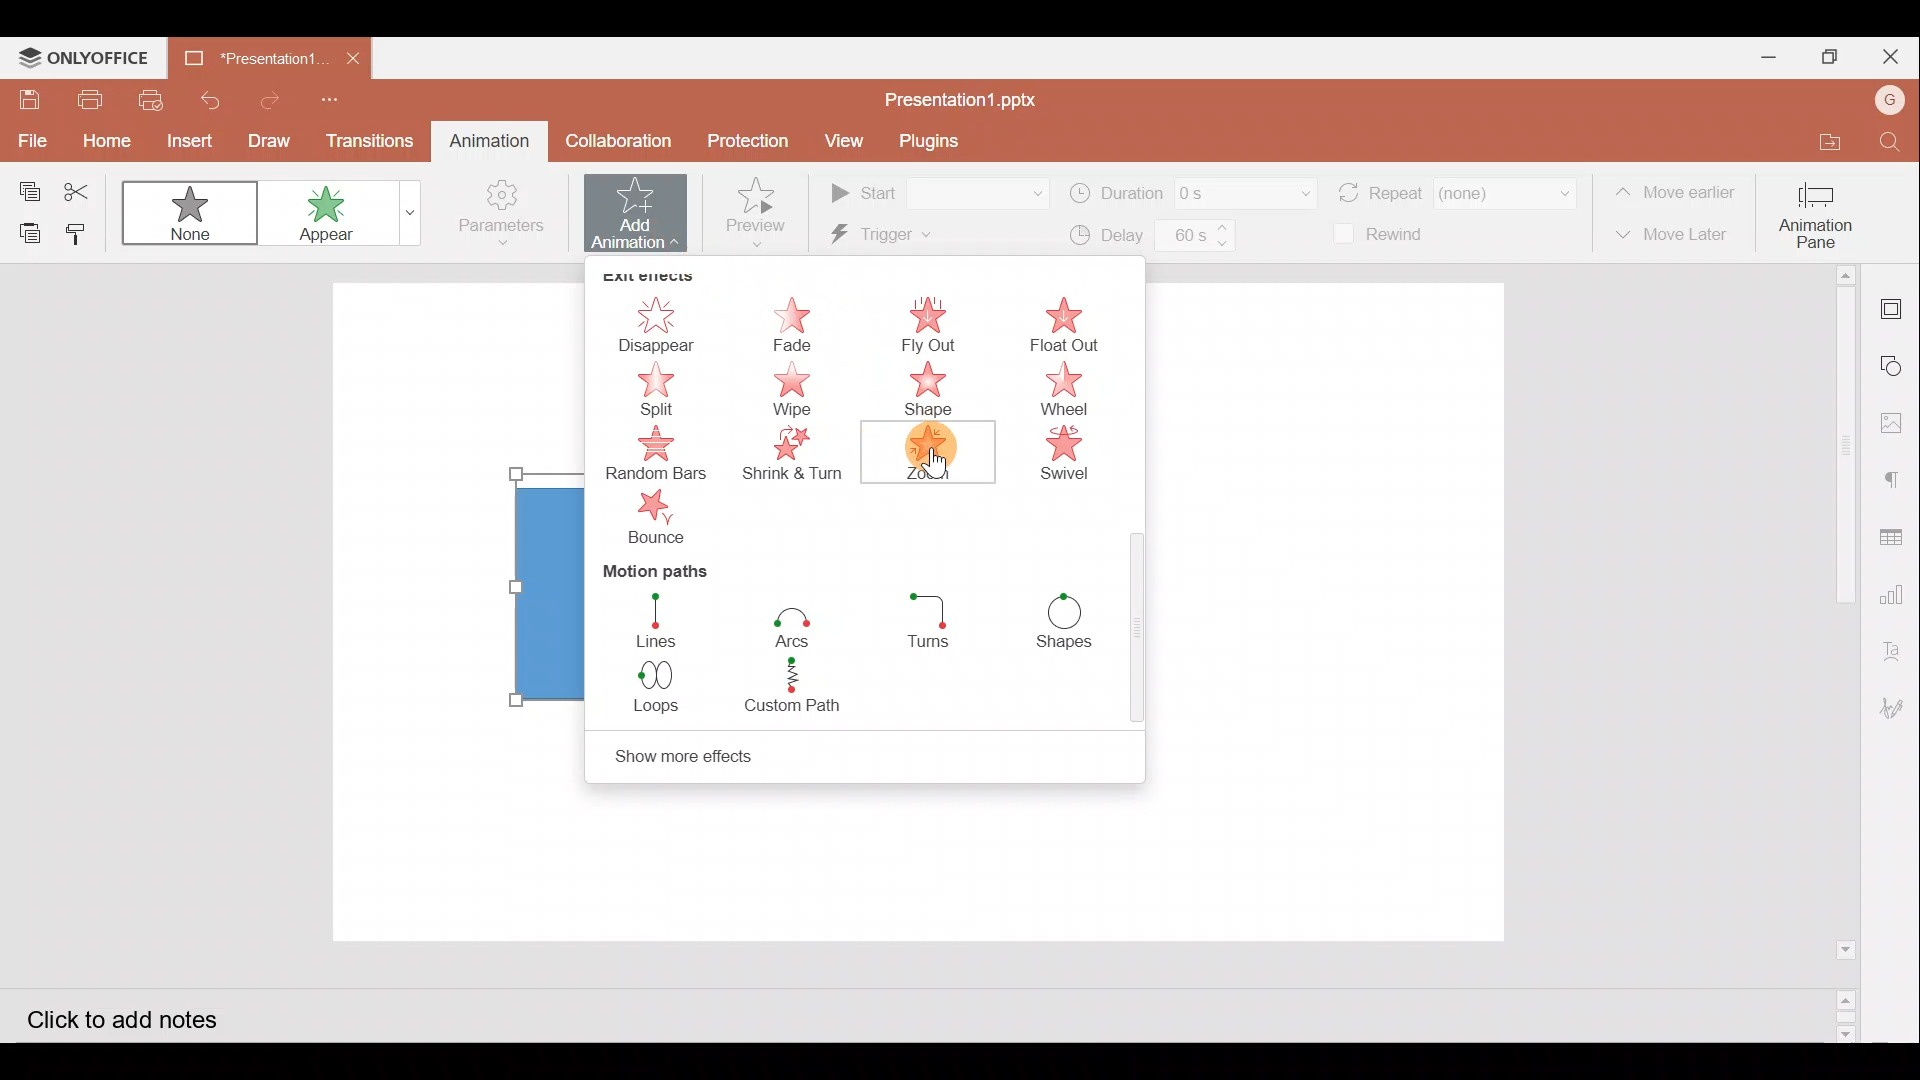 This screenshot has height=1080, width=1920. I want to click on Scroll bar, so click(1837, 653).